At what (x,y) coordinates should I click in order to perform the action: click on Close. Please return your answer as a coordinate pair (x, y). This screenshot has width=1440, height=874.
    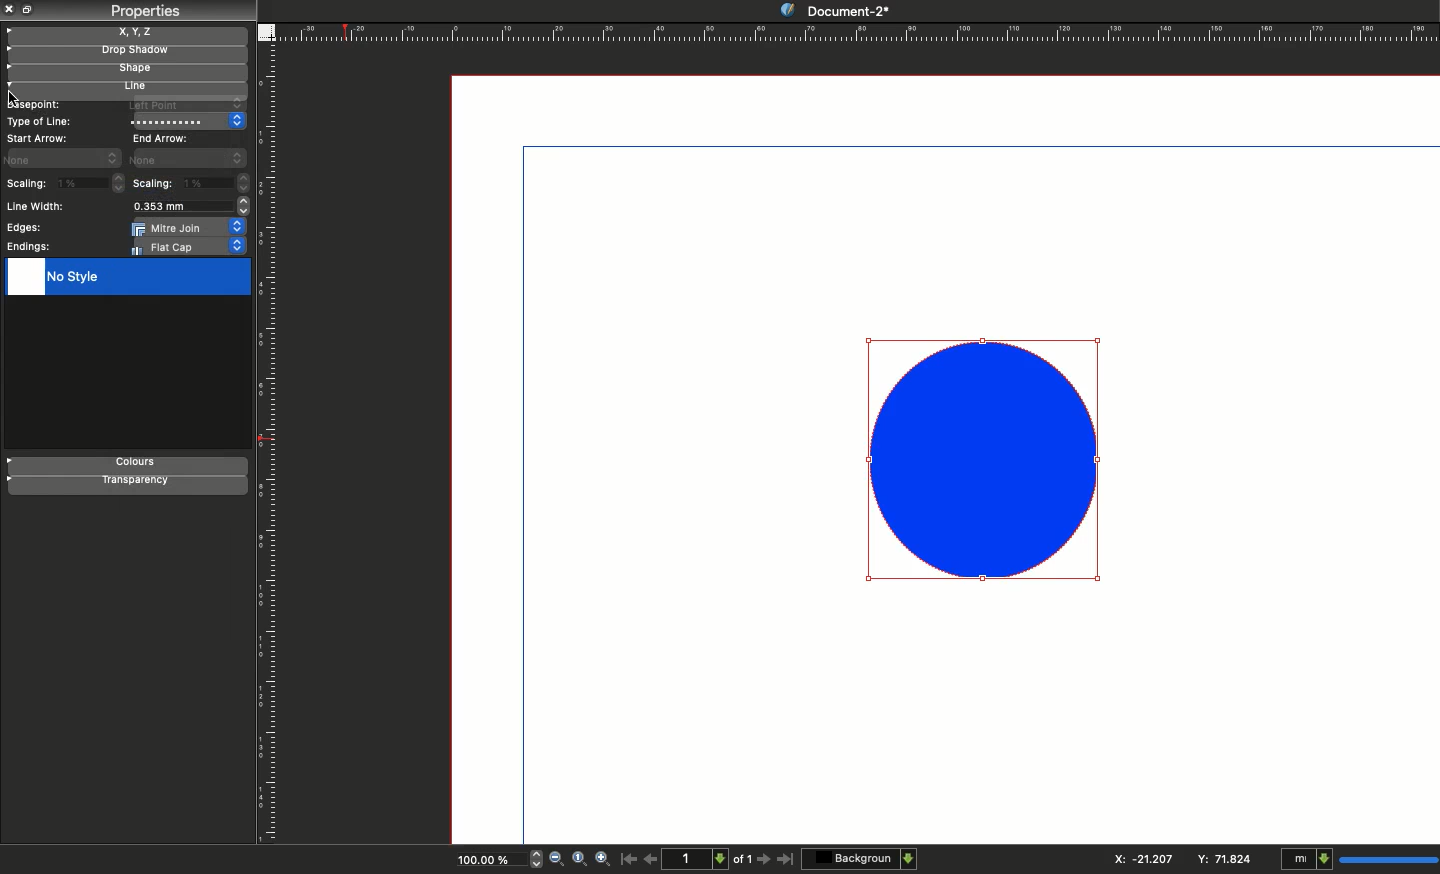
    Looking at the image, I should click on (10, 9).